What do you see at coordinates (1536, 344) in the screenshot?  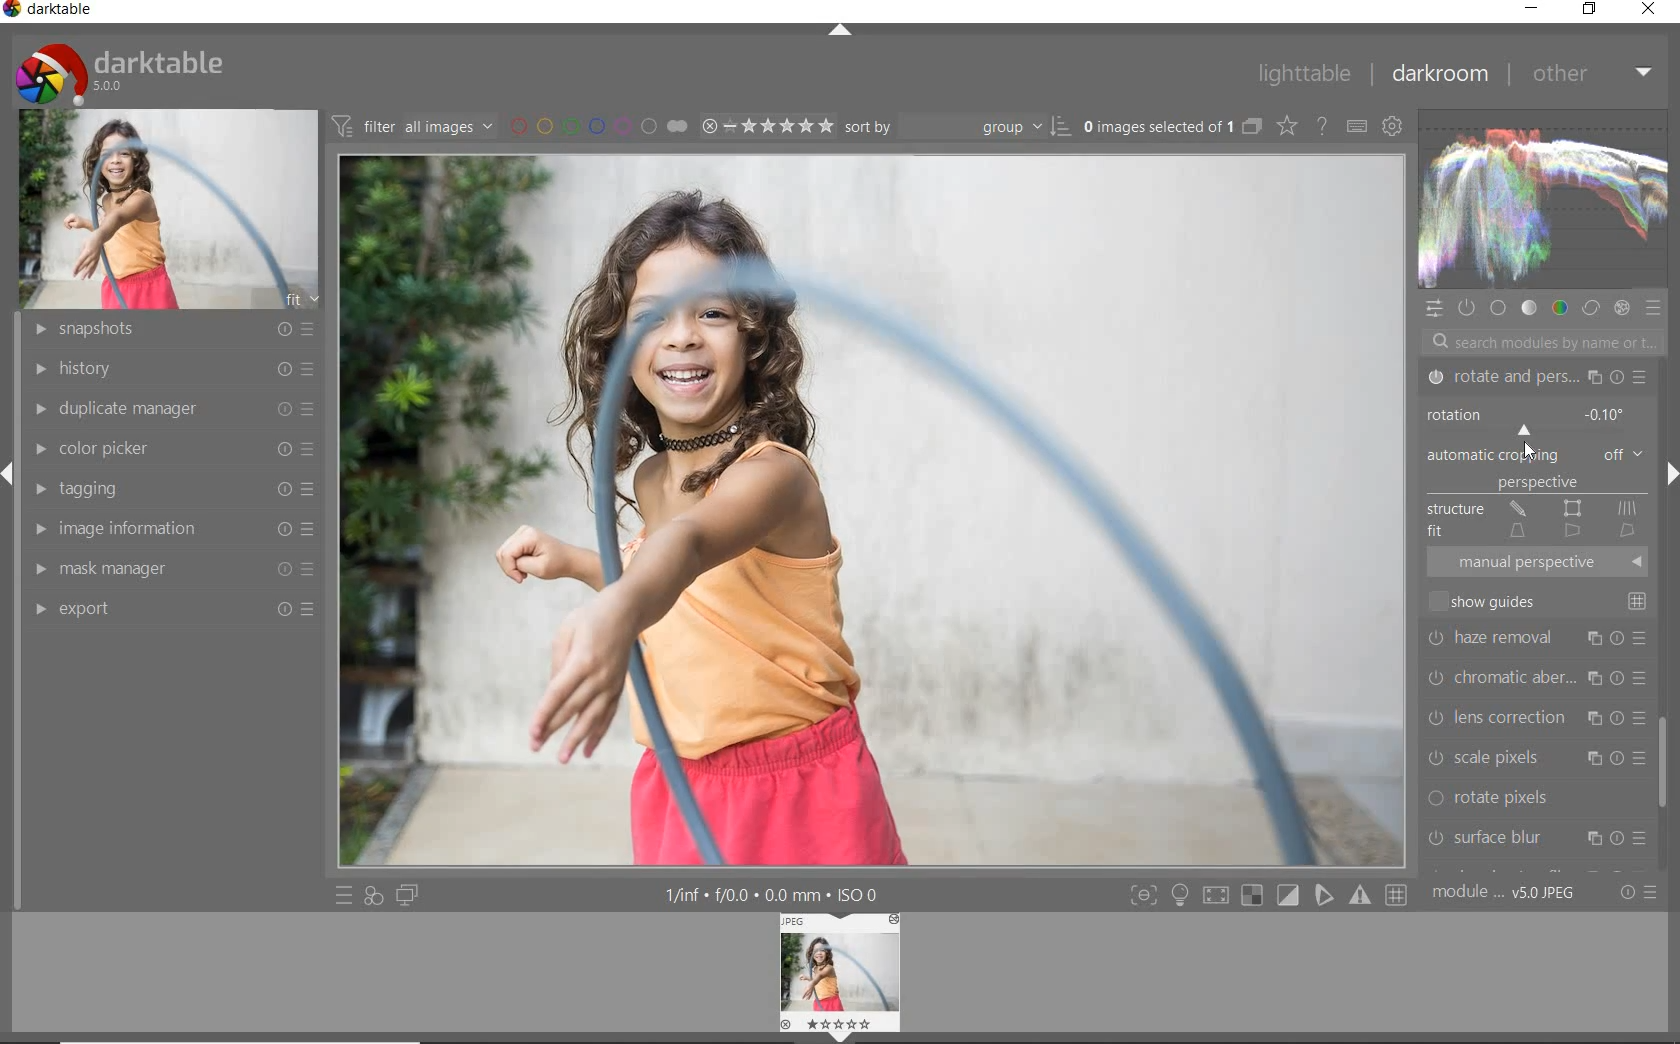 I see `search modules` at bounding box center [1536, 344].